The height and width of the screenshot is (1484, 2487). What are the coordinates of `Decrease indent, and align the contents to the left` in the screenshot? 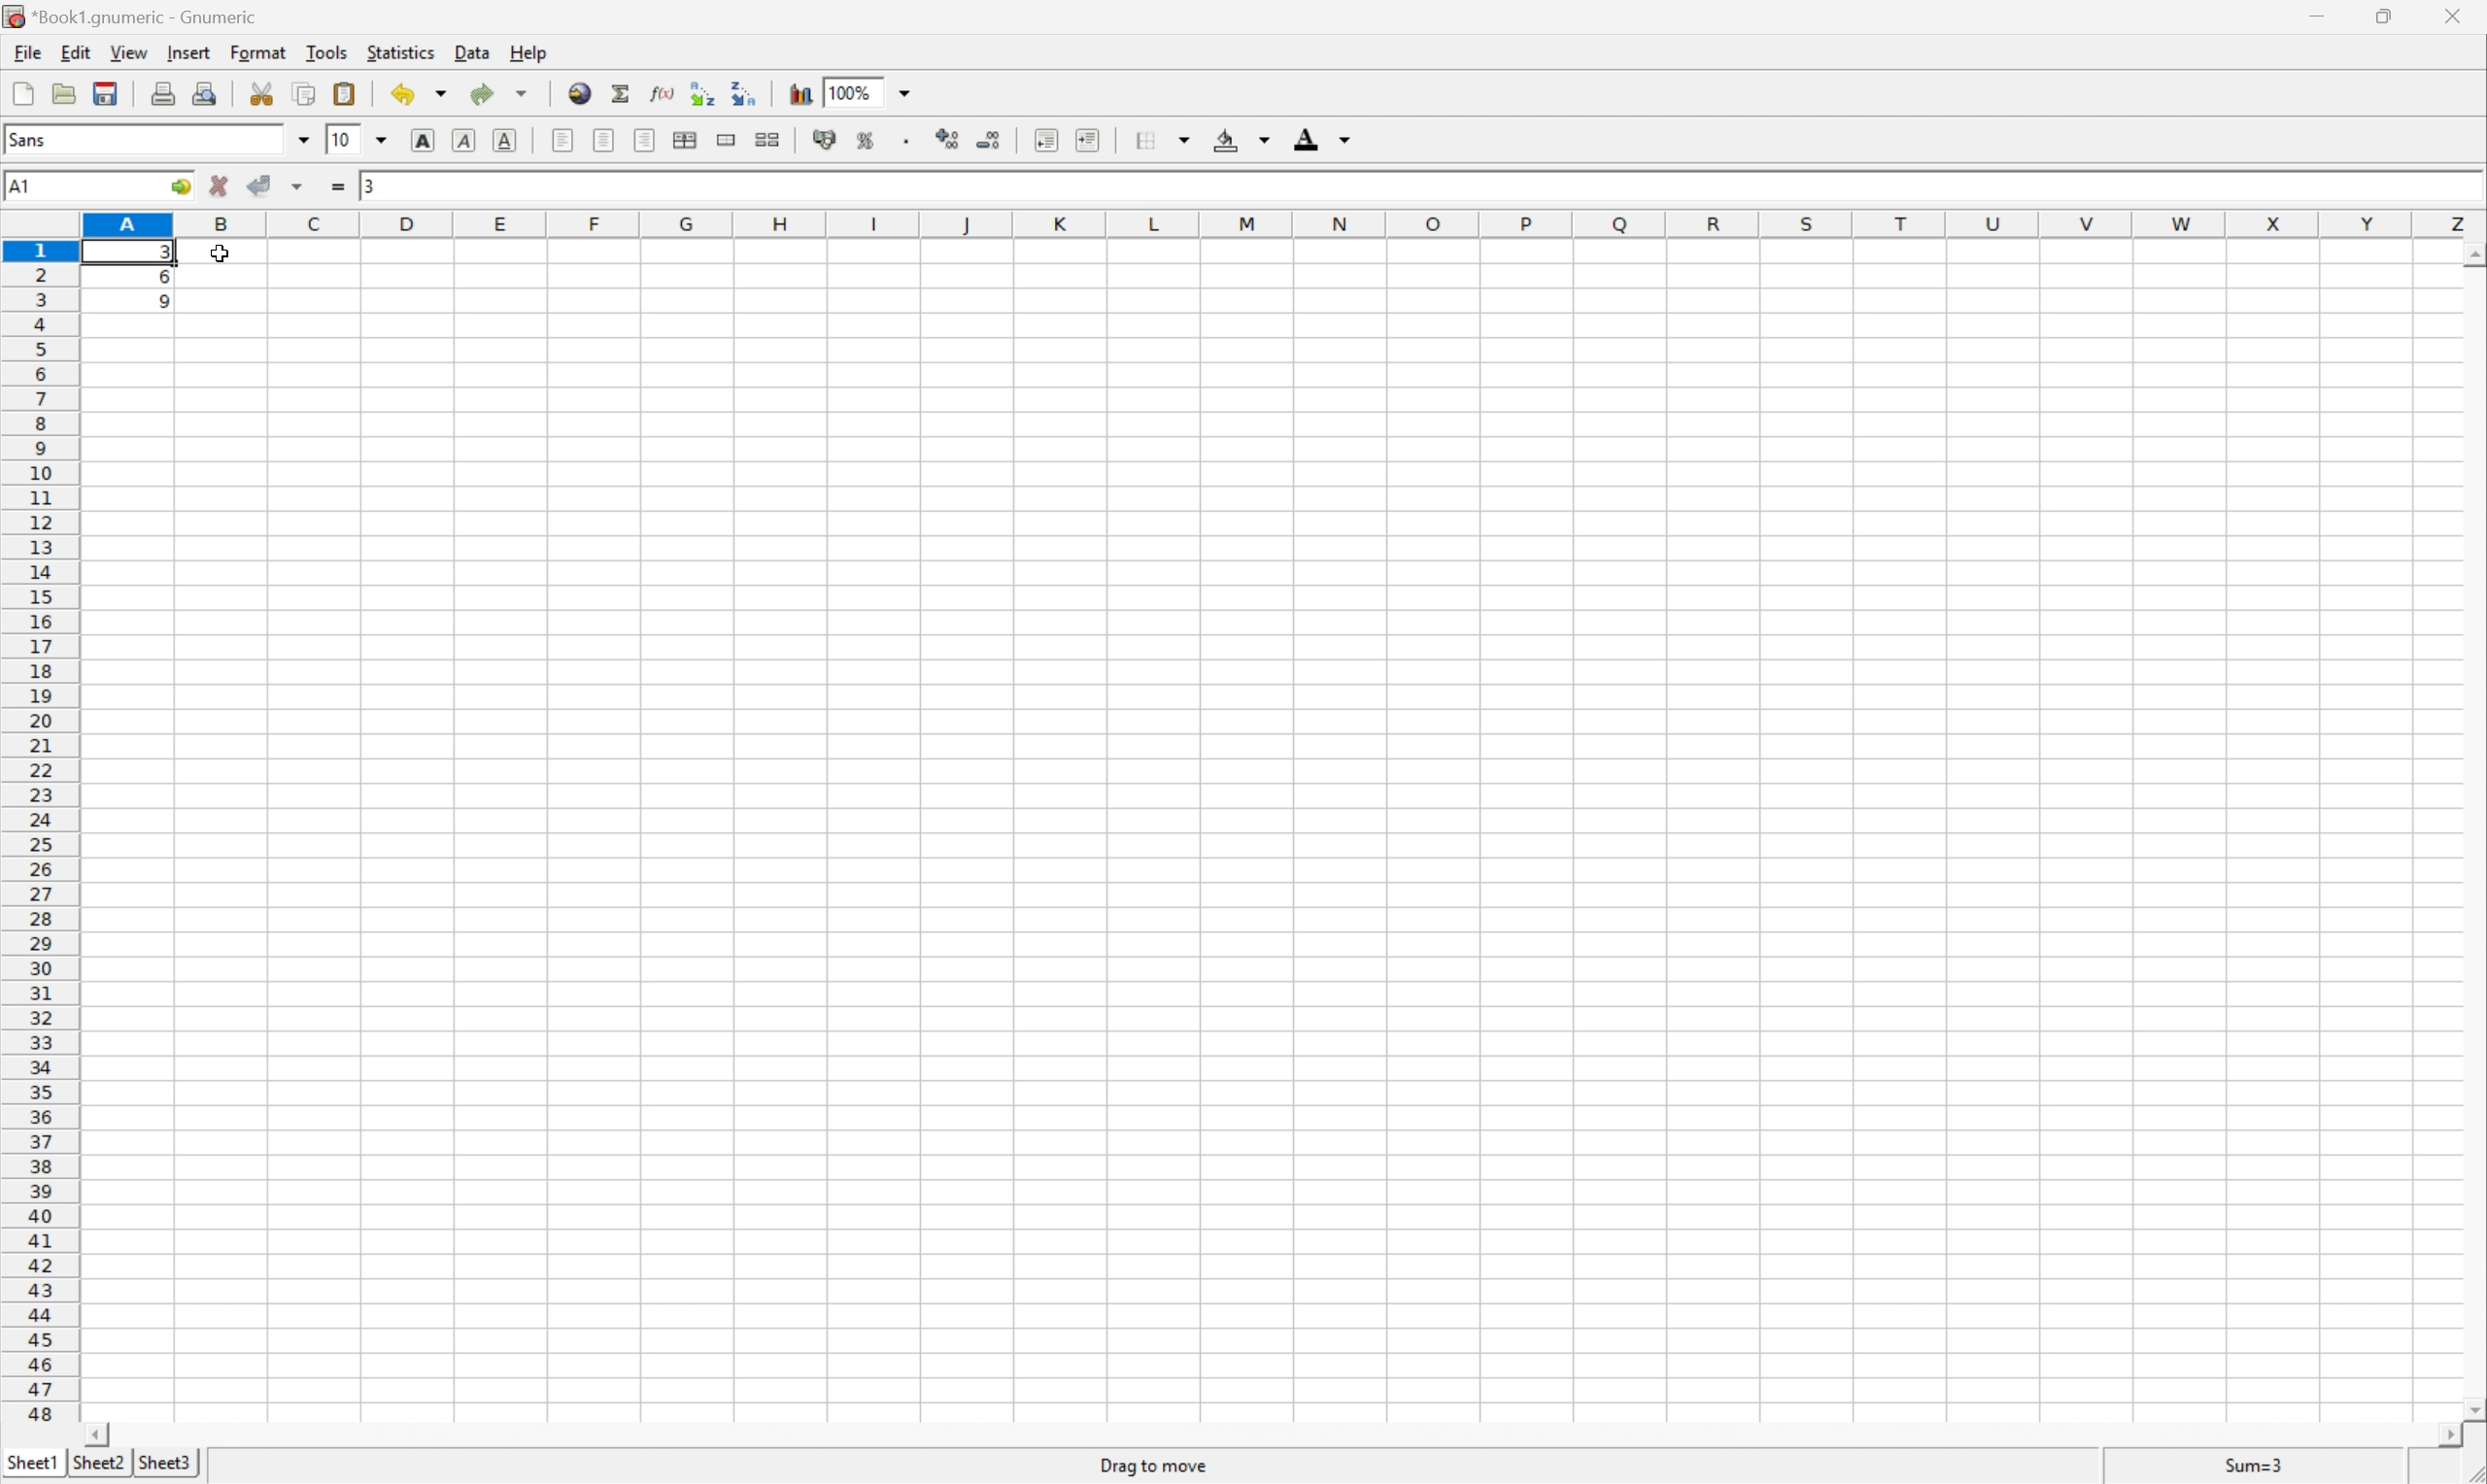 It's located at (1046, 138).